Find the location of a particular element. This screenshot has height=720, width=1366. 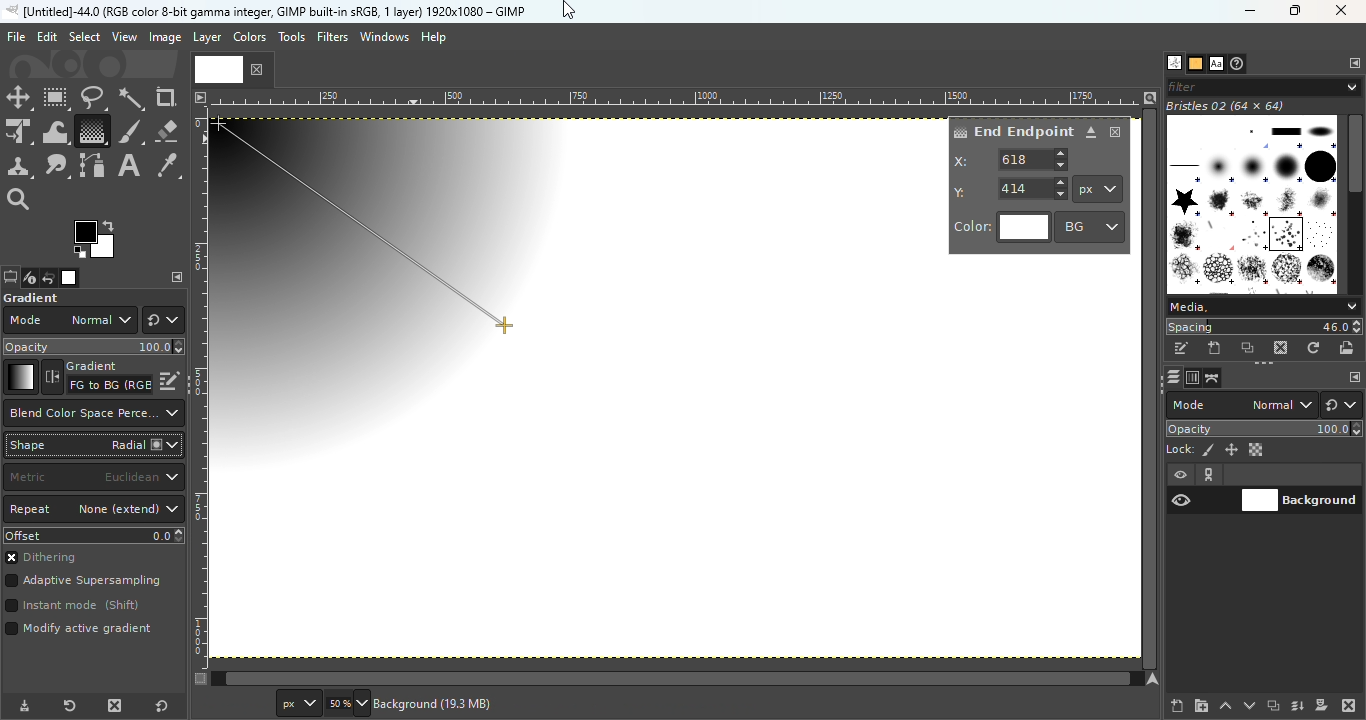

Vertical ruler is located at coordinates (200, 387).